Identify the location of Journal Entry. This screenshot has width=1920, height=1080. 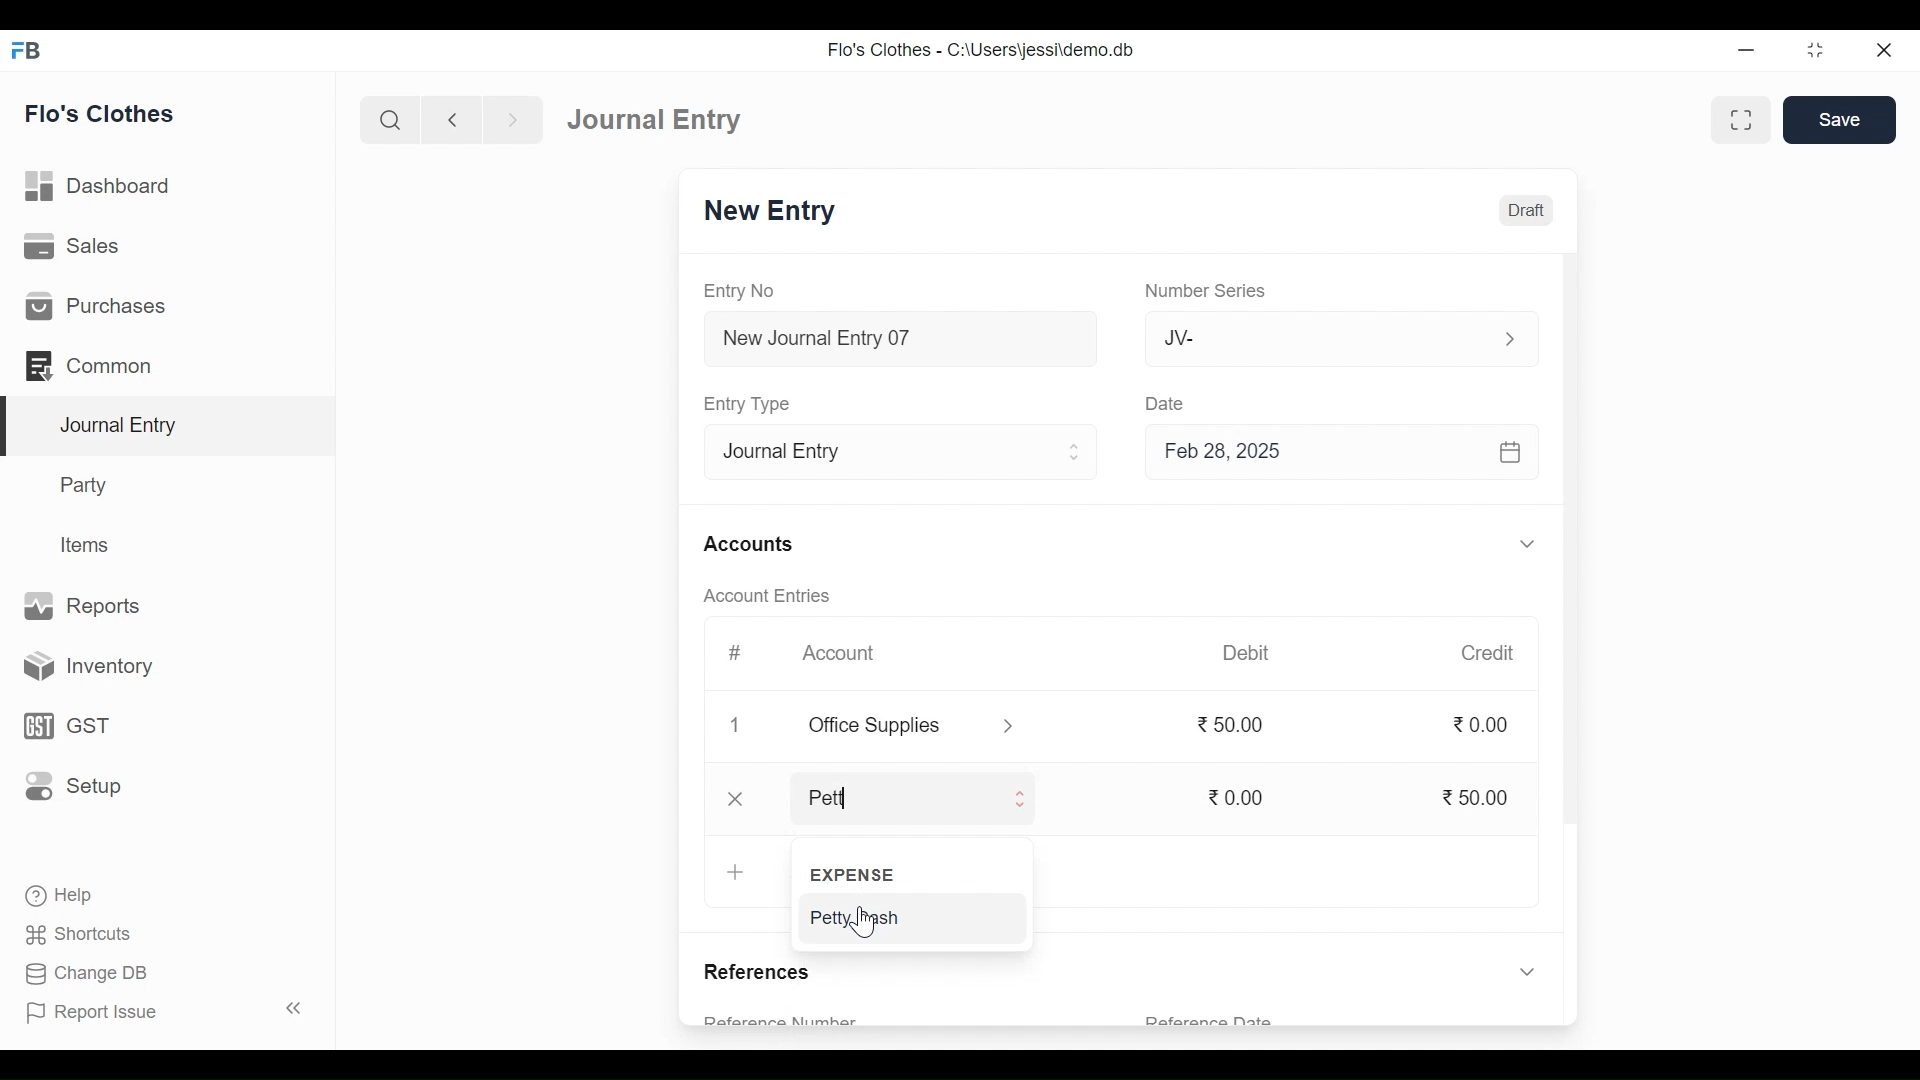
(172, 427).